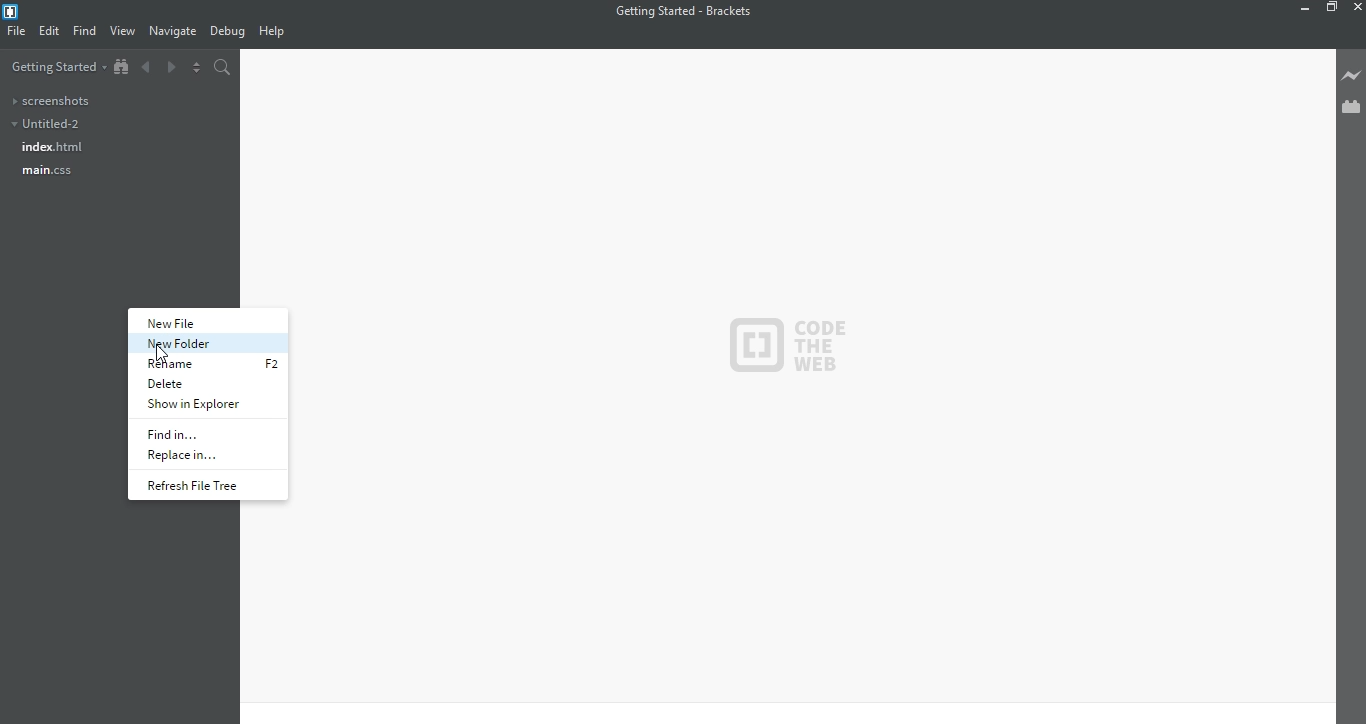 The height and width of the screenshot is (724, 1366). I want to click on getting started, so click(57, 66).